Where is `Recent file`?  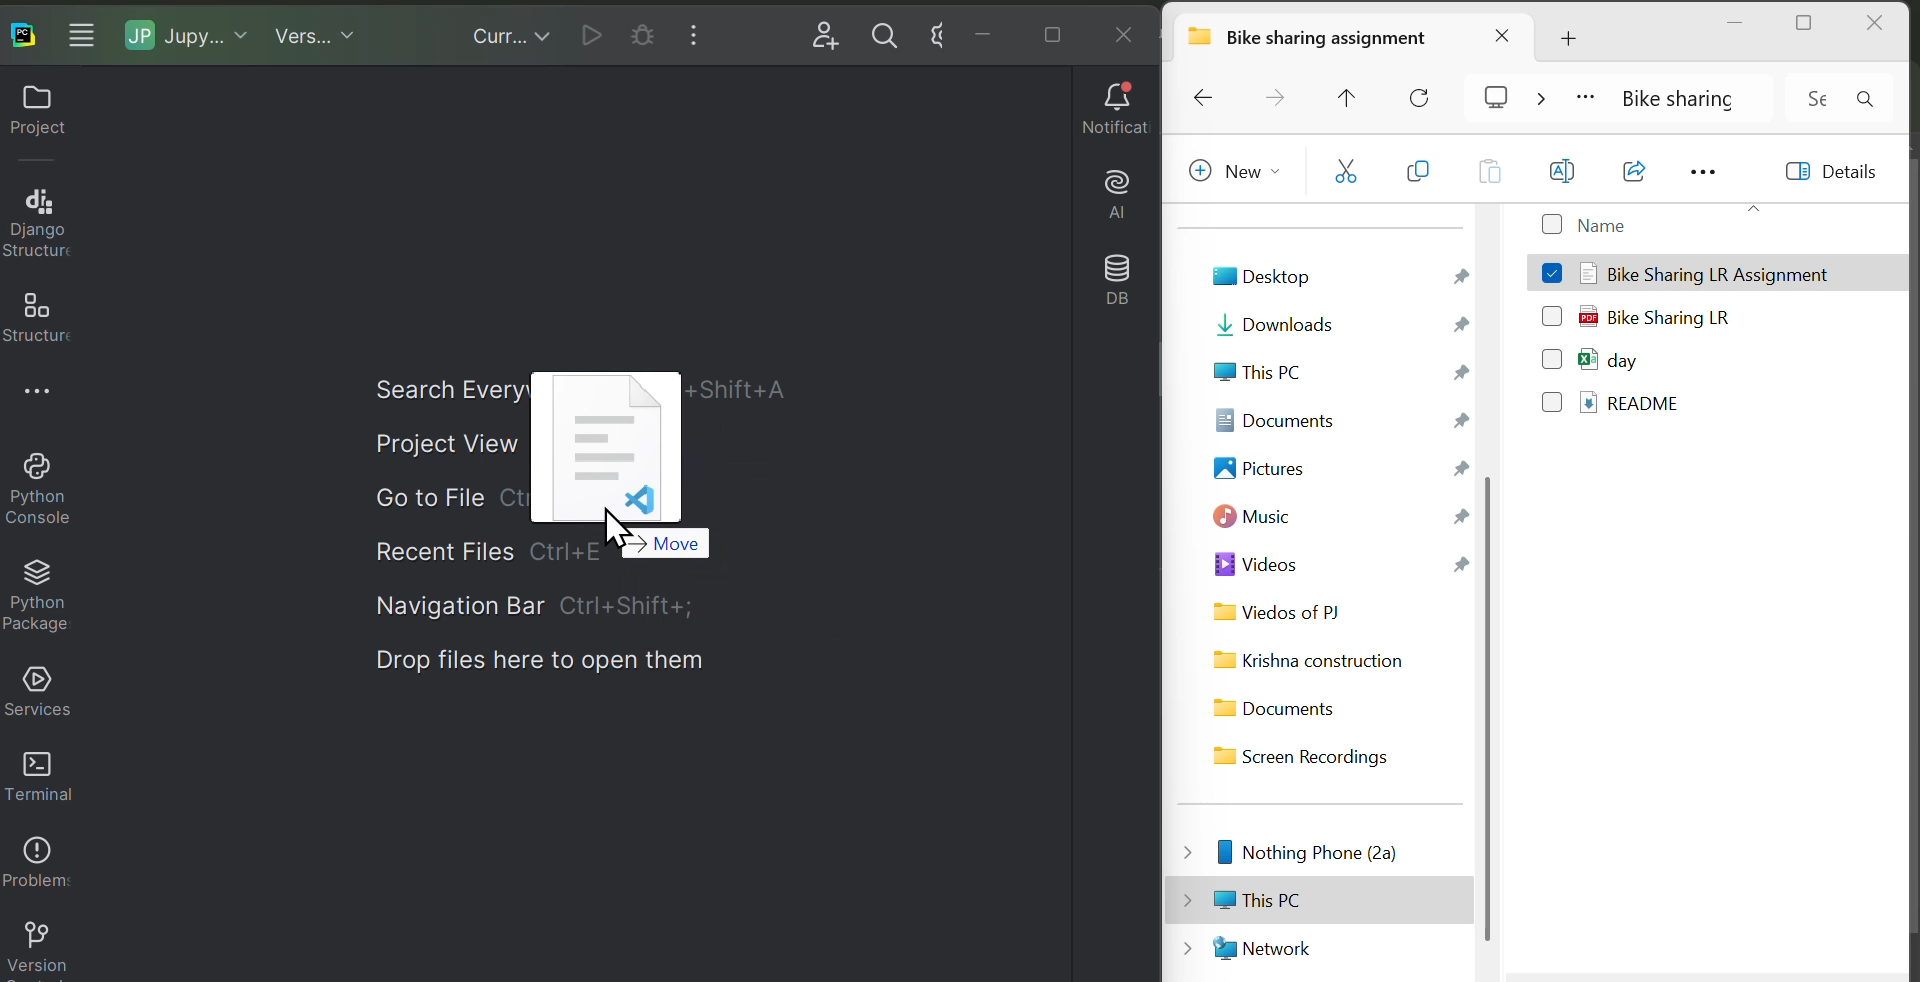 Recent file is located at coordinates (439, 550).